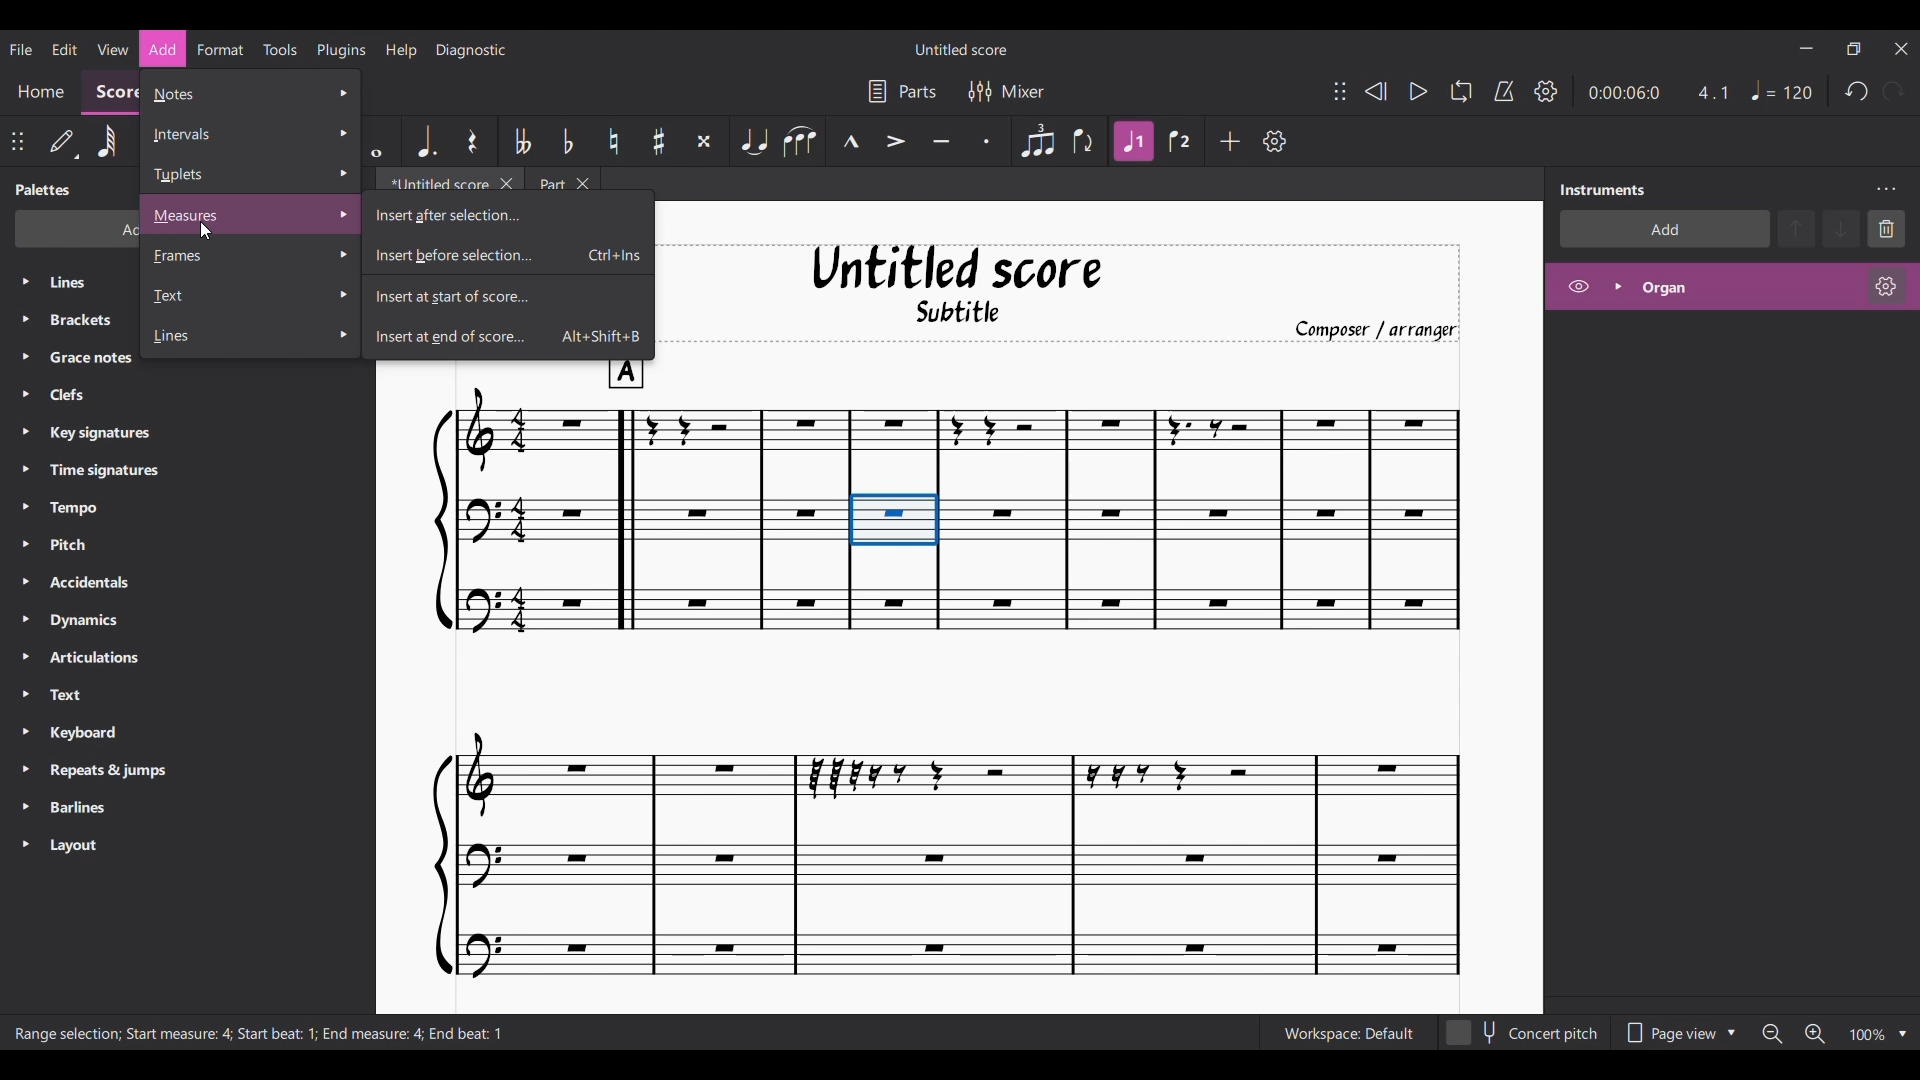 The height and width of the screenshot is (1080, 1920). Describe the element at coordinates (401, 50) in the screenshot. I see `Help menu` at that location.